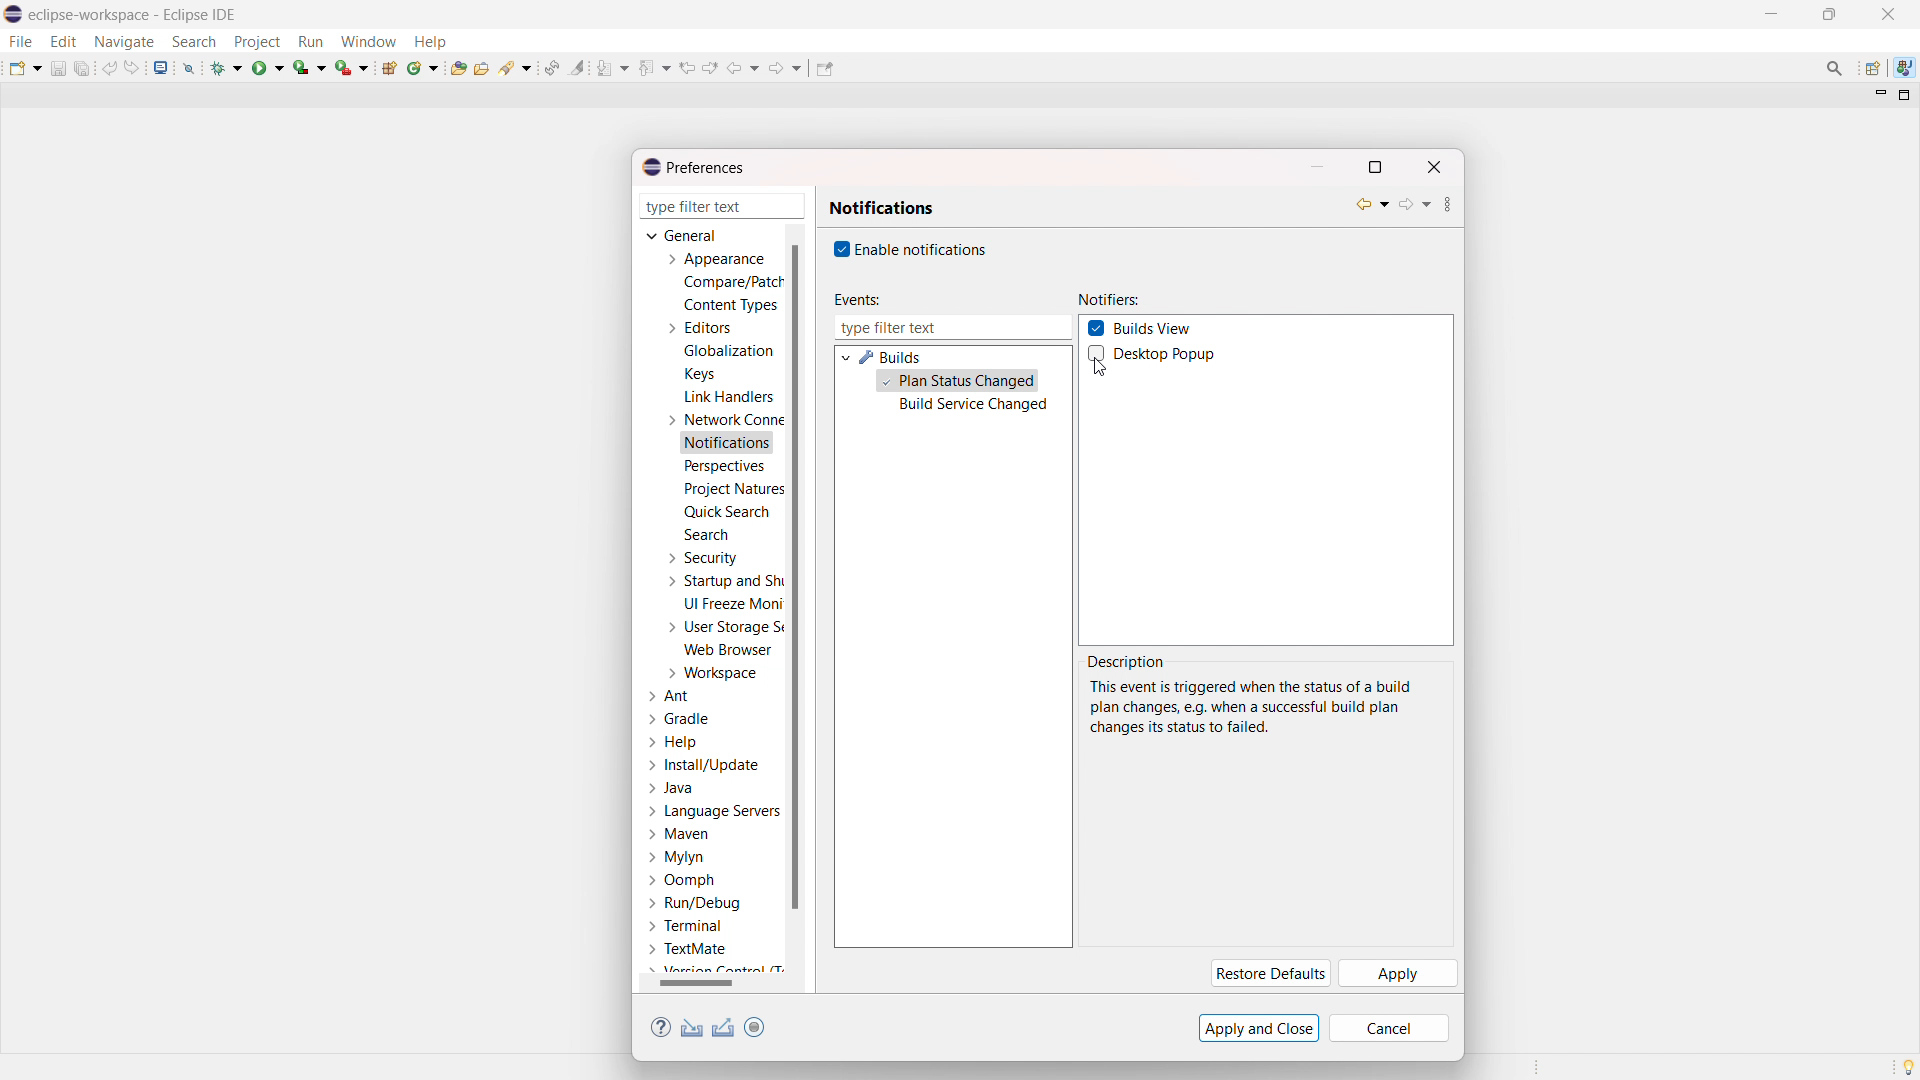 The height and width of the screenshot is (1080, 1920). I want to click on run/debug, so click(693, 902).